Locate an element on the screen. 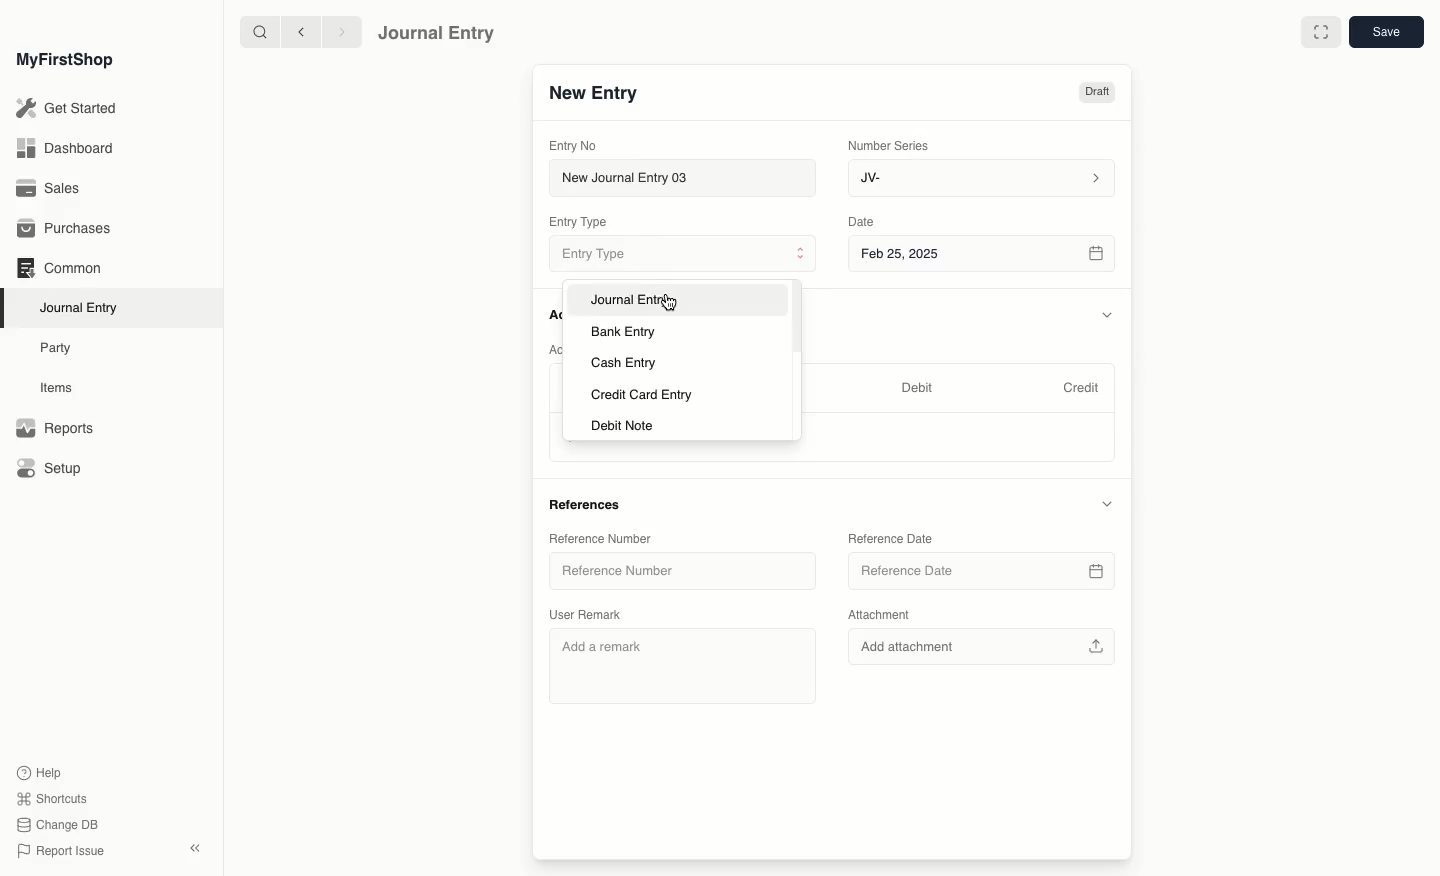  Feb 25, 2025 8 is located at coordinates (983, 253).